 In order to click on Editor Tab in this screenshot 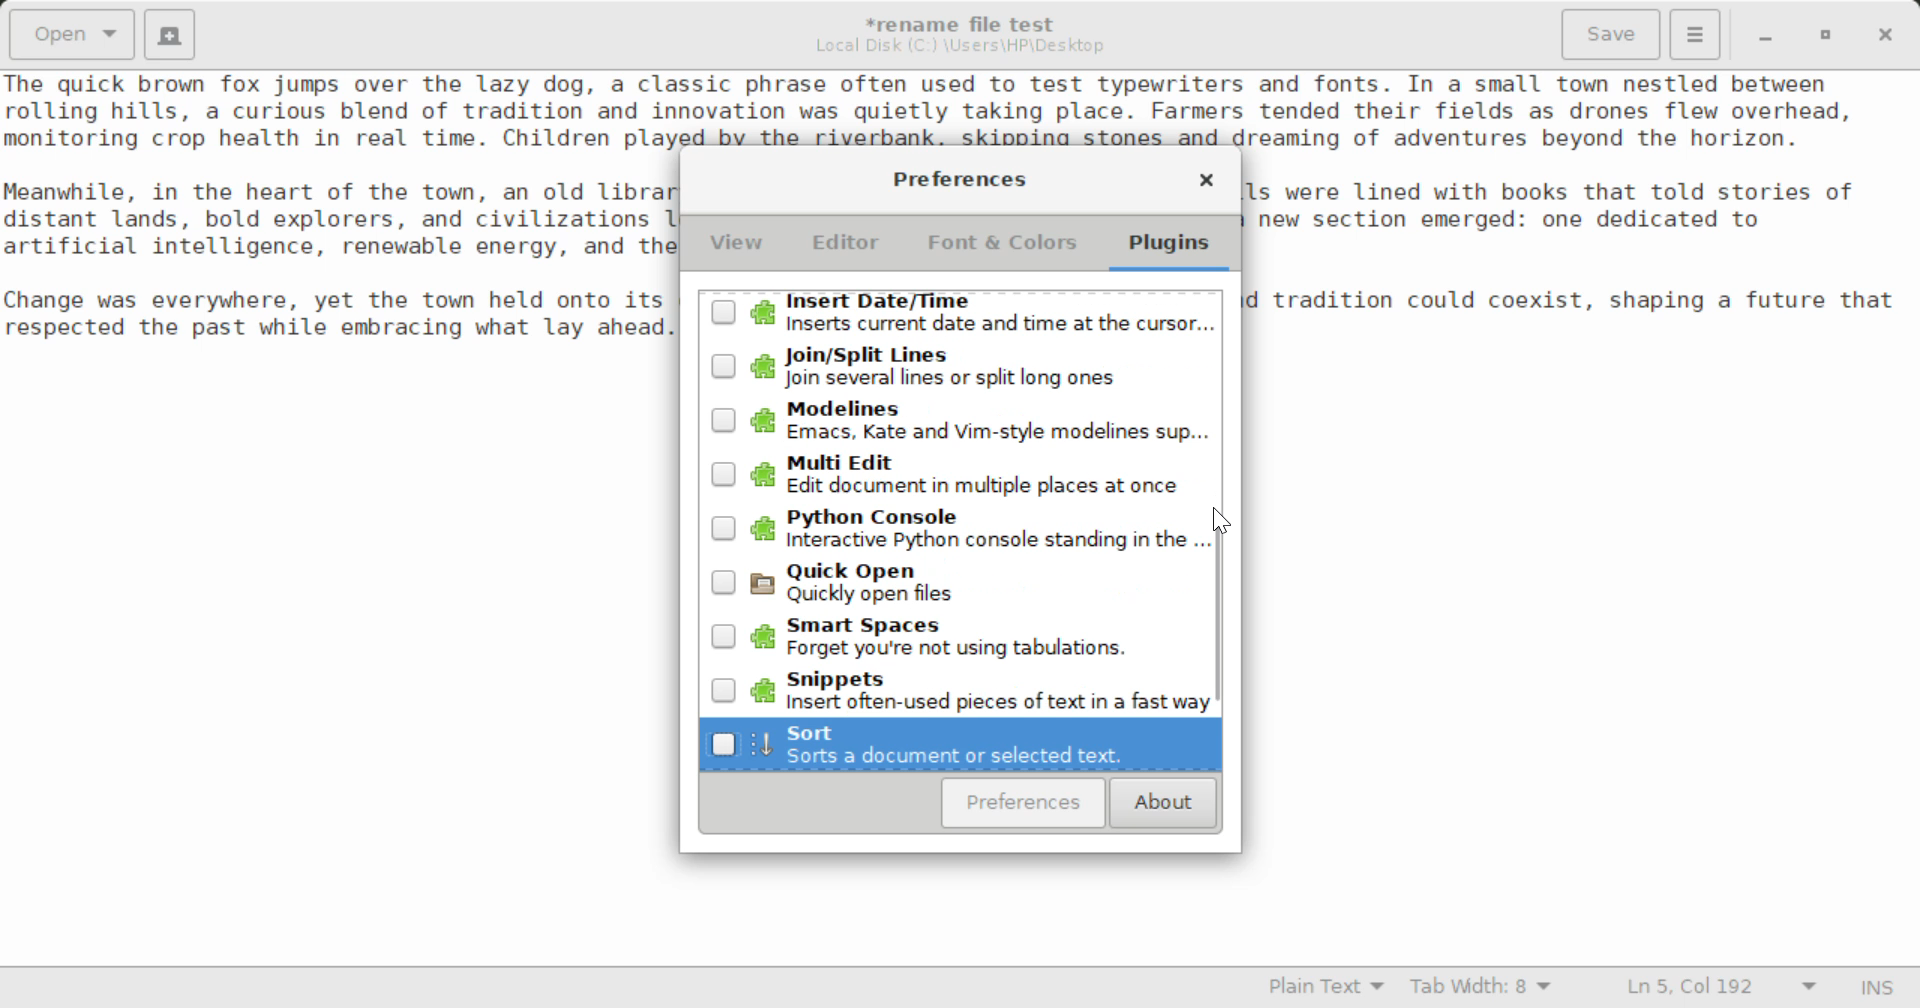, I will do `click(850, 248)`.